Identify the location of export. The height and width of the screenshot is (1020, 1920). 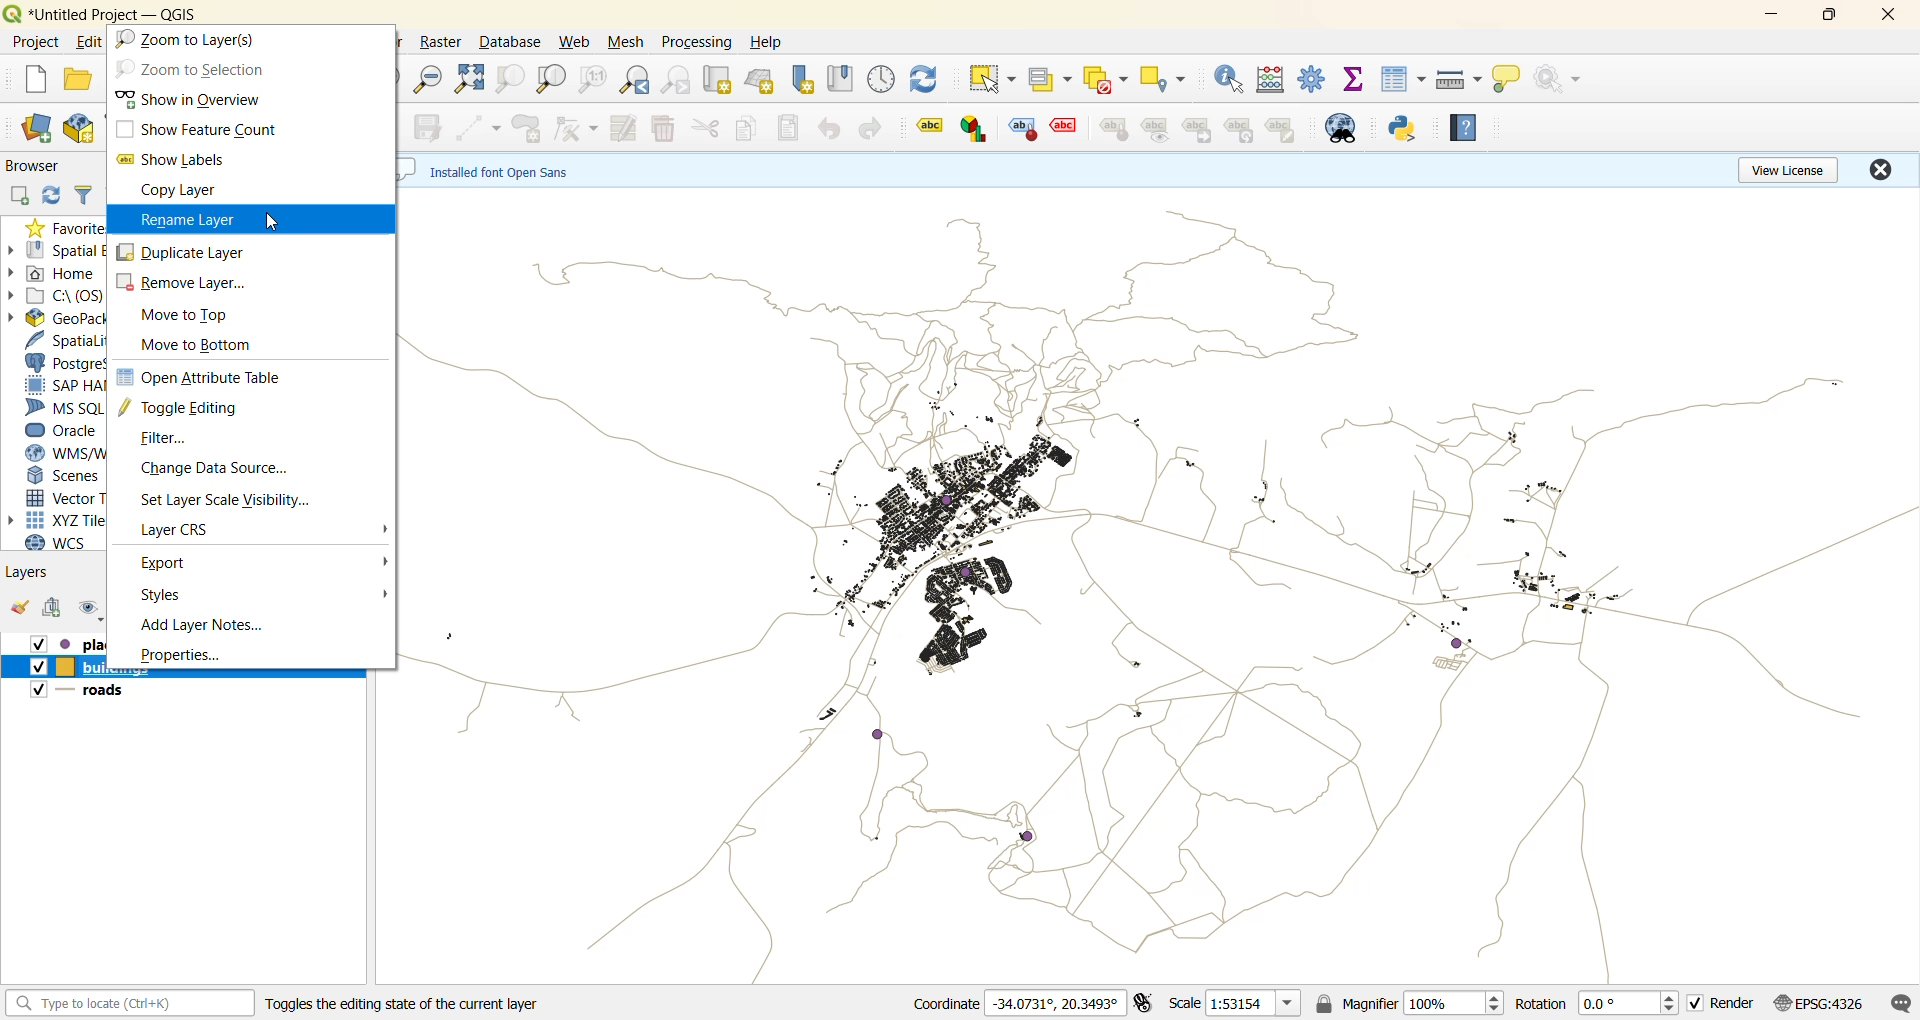
(170, 564).